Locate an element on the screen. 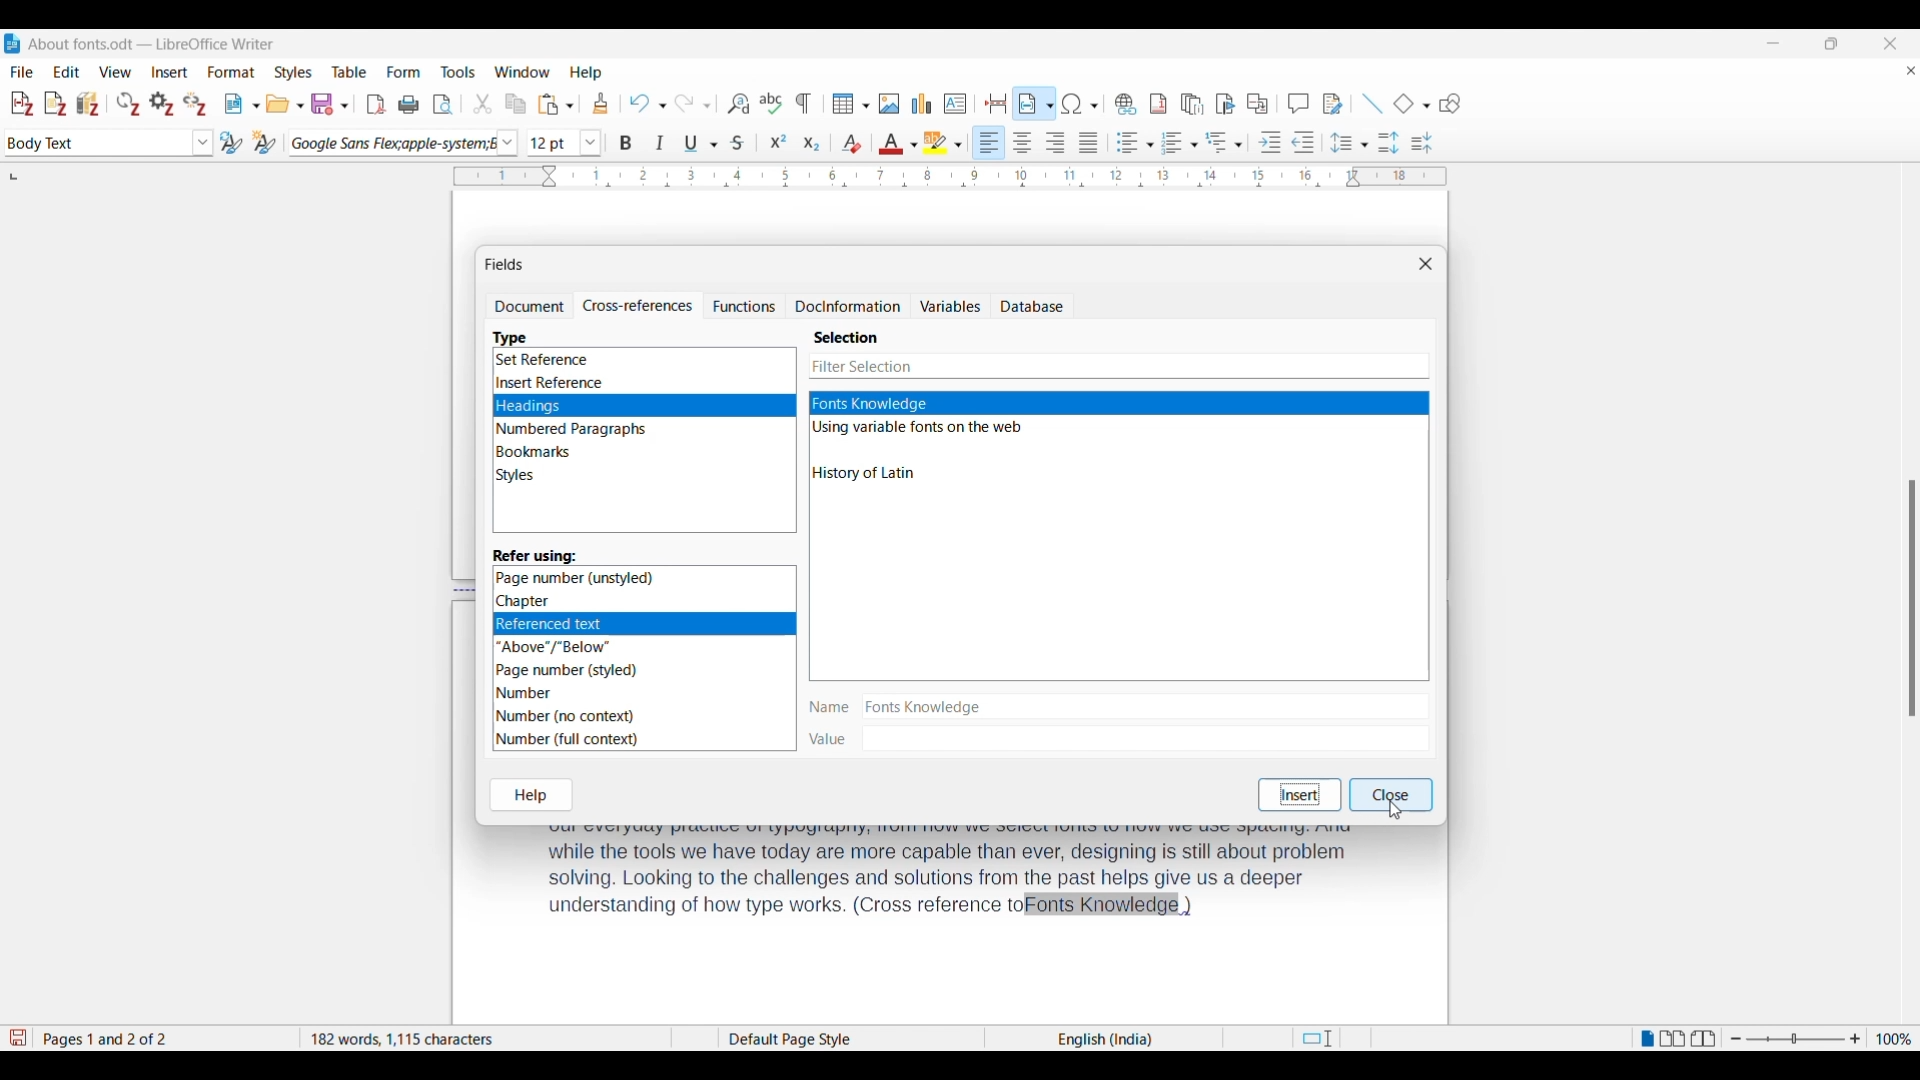 This screenshot has height=1080, width=1920. Table menu is located at coordinates (350, 72).